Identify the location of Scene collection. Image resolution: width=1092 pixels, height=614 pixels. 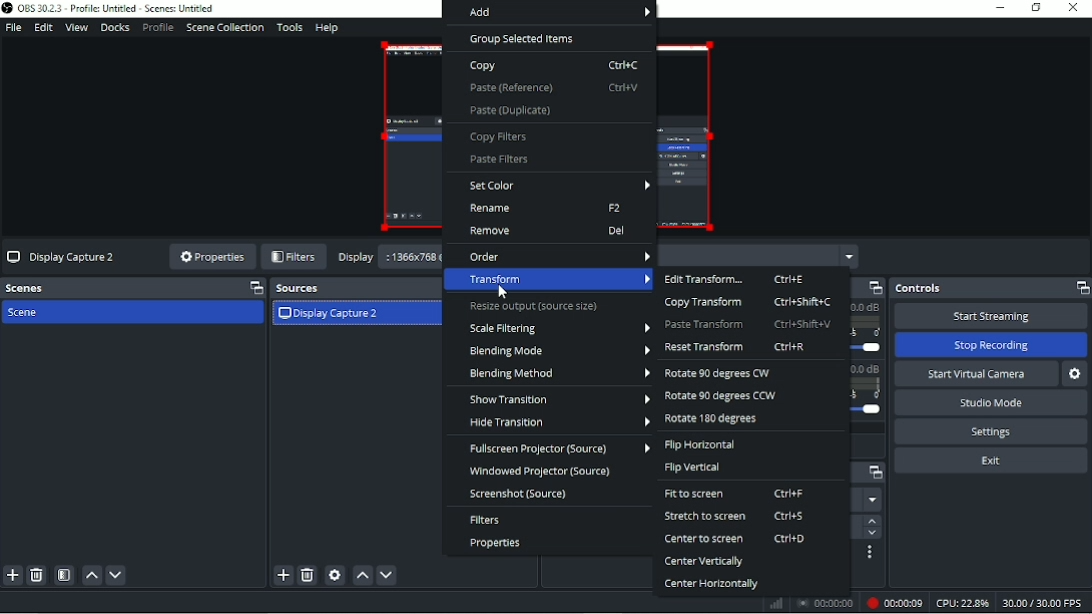
(224, 28).